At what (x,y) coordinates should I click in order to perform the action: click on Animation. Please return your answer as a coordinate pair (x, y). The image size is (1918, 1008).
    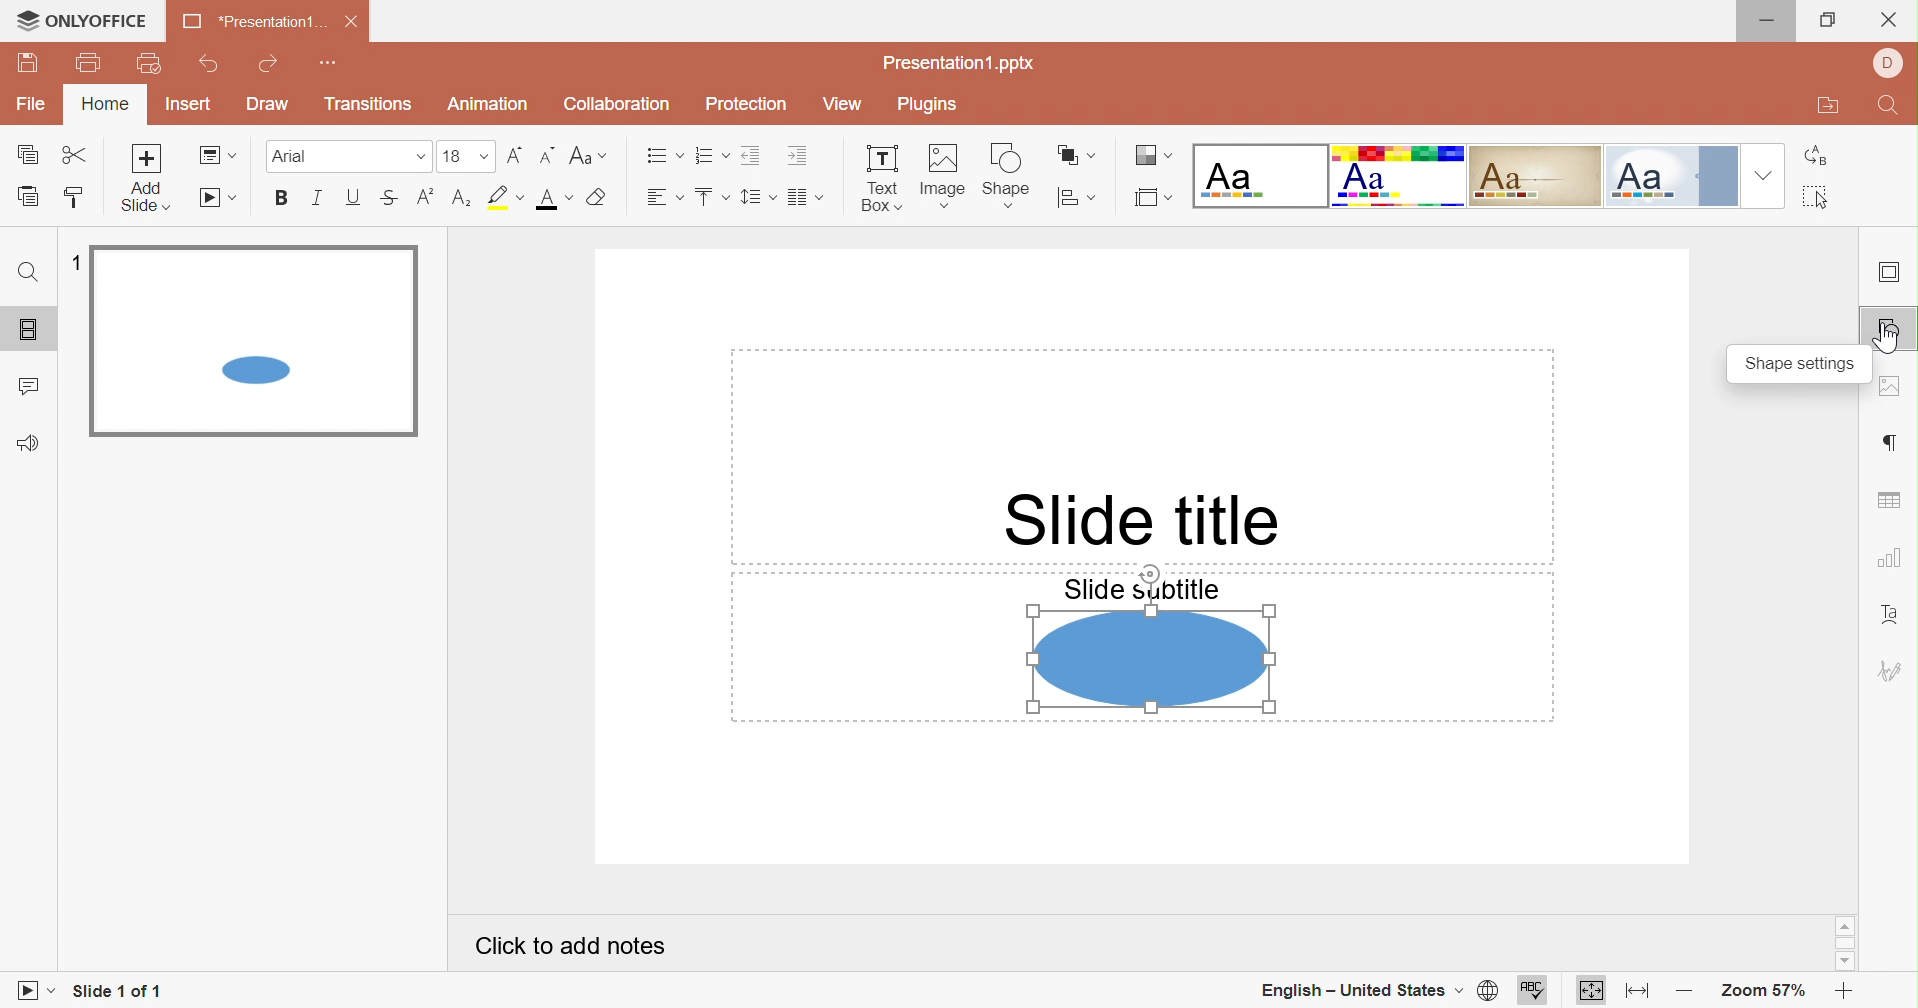
    Looking at the image, I should click on (490, 104).